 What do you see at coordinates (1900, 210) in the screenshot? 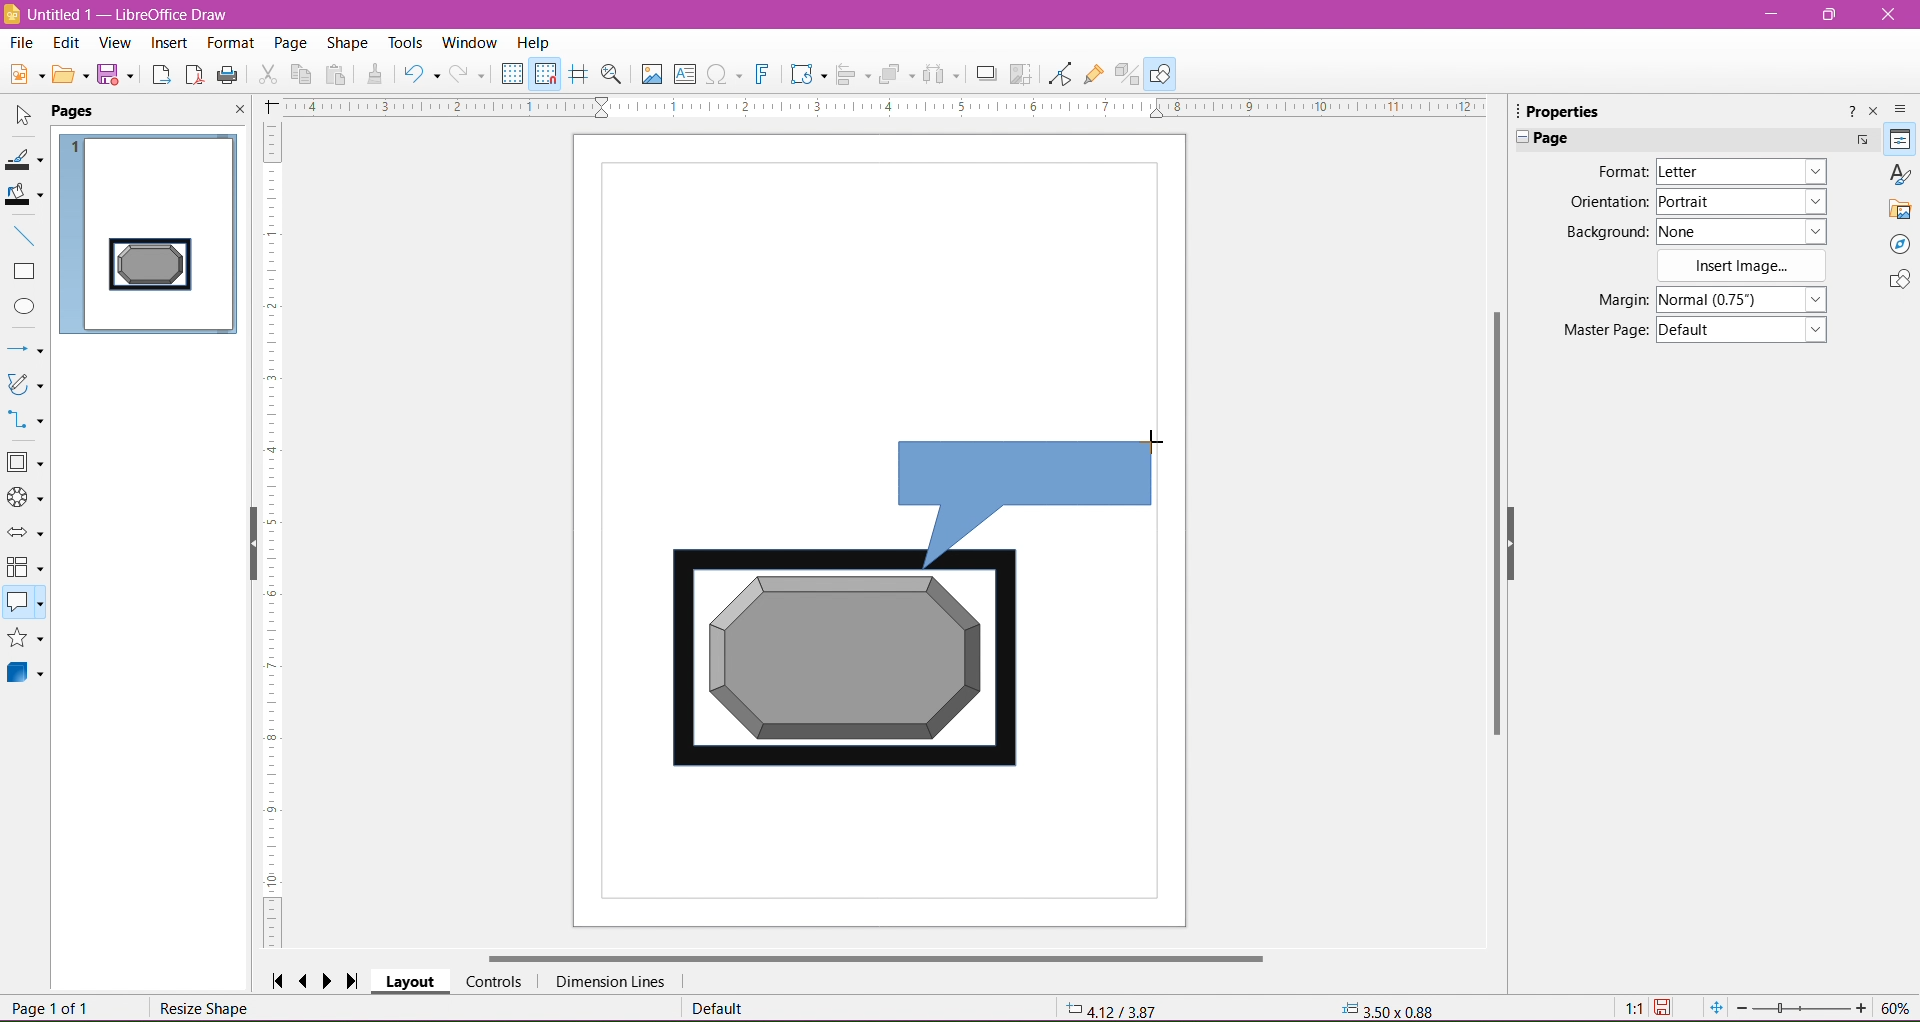
I see `Gallery` at bounding box center [1900, 210].